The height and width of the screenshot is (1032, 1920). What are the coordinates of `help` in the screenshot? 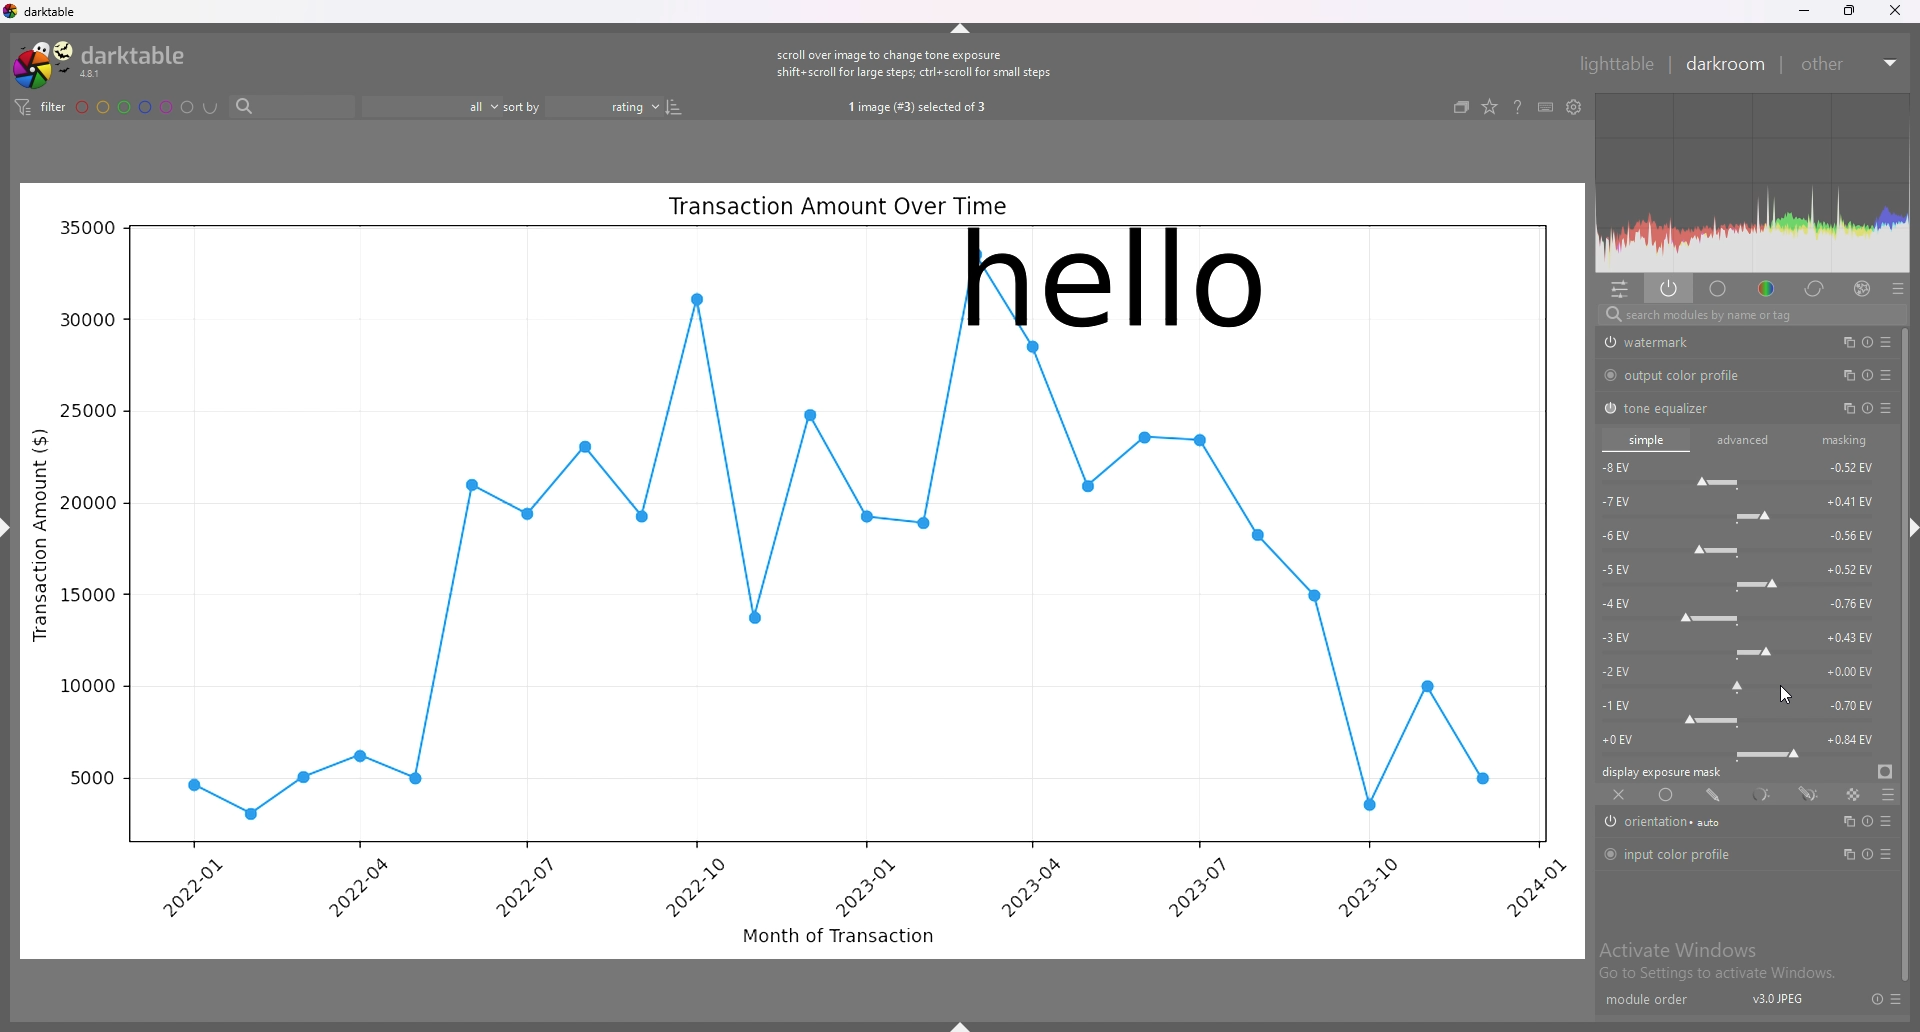 It's located at (1516, 108).